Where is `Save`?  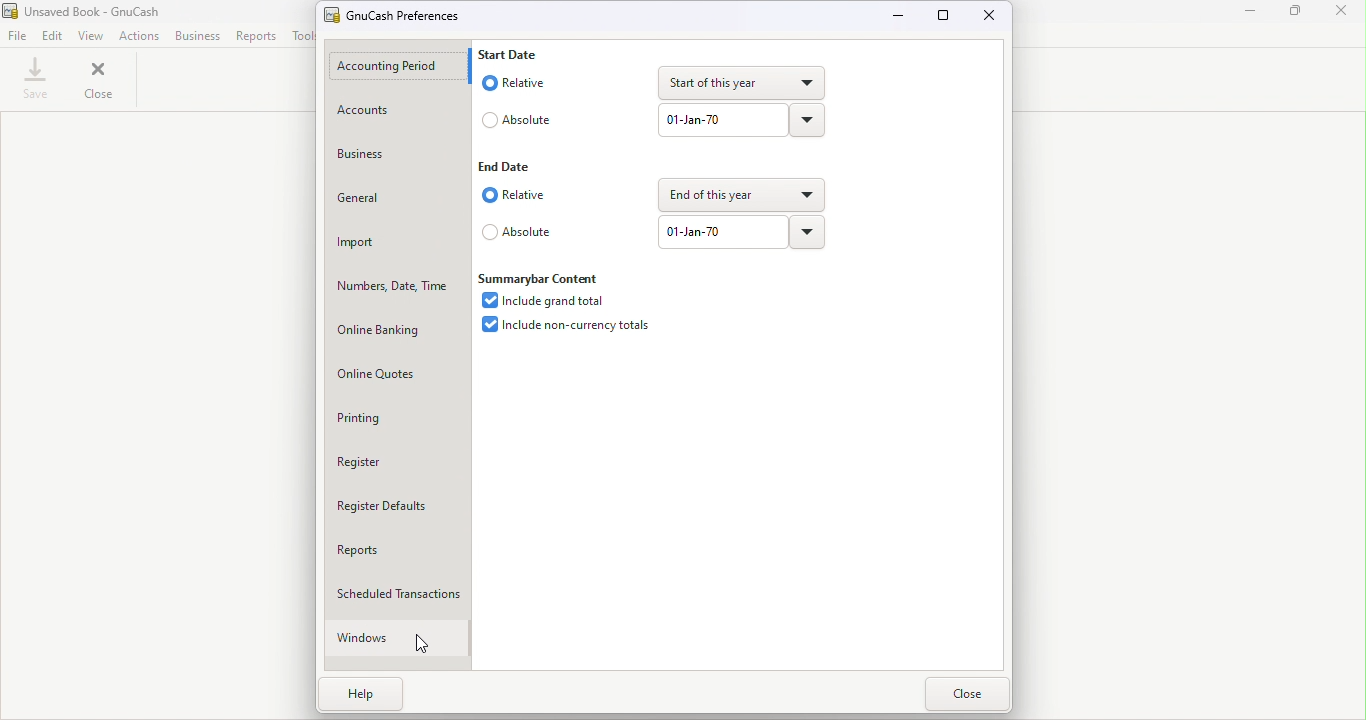
Save is located at coordinates (37, 79).